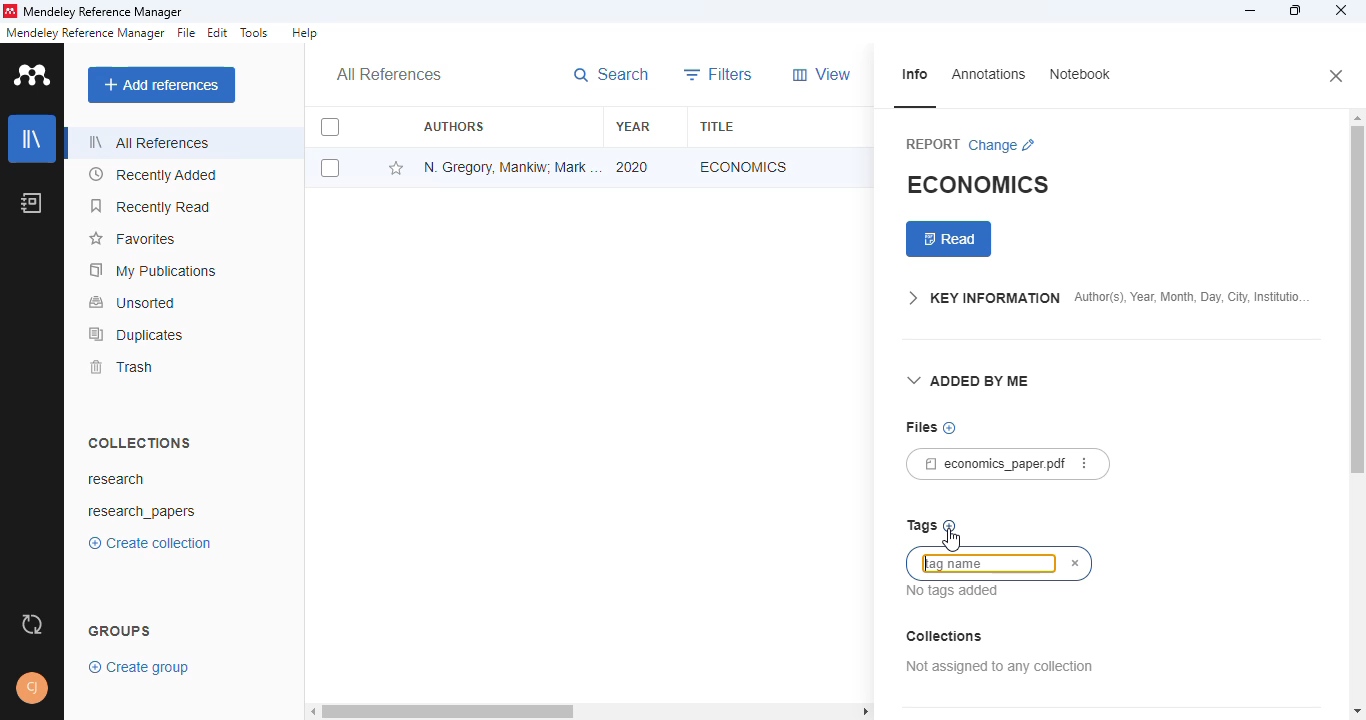 This screenshot has height=720, width=1366. What do you see at coordinates (593, 710) in the screenshot?
I see `horizontal scroll bar` at bounding box center [593, 710].